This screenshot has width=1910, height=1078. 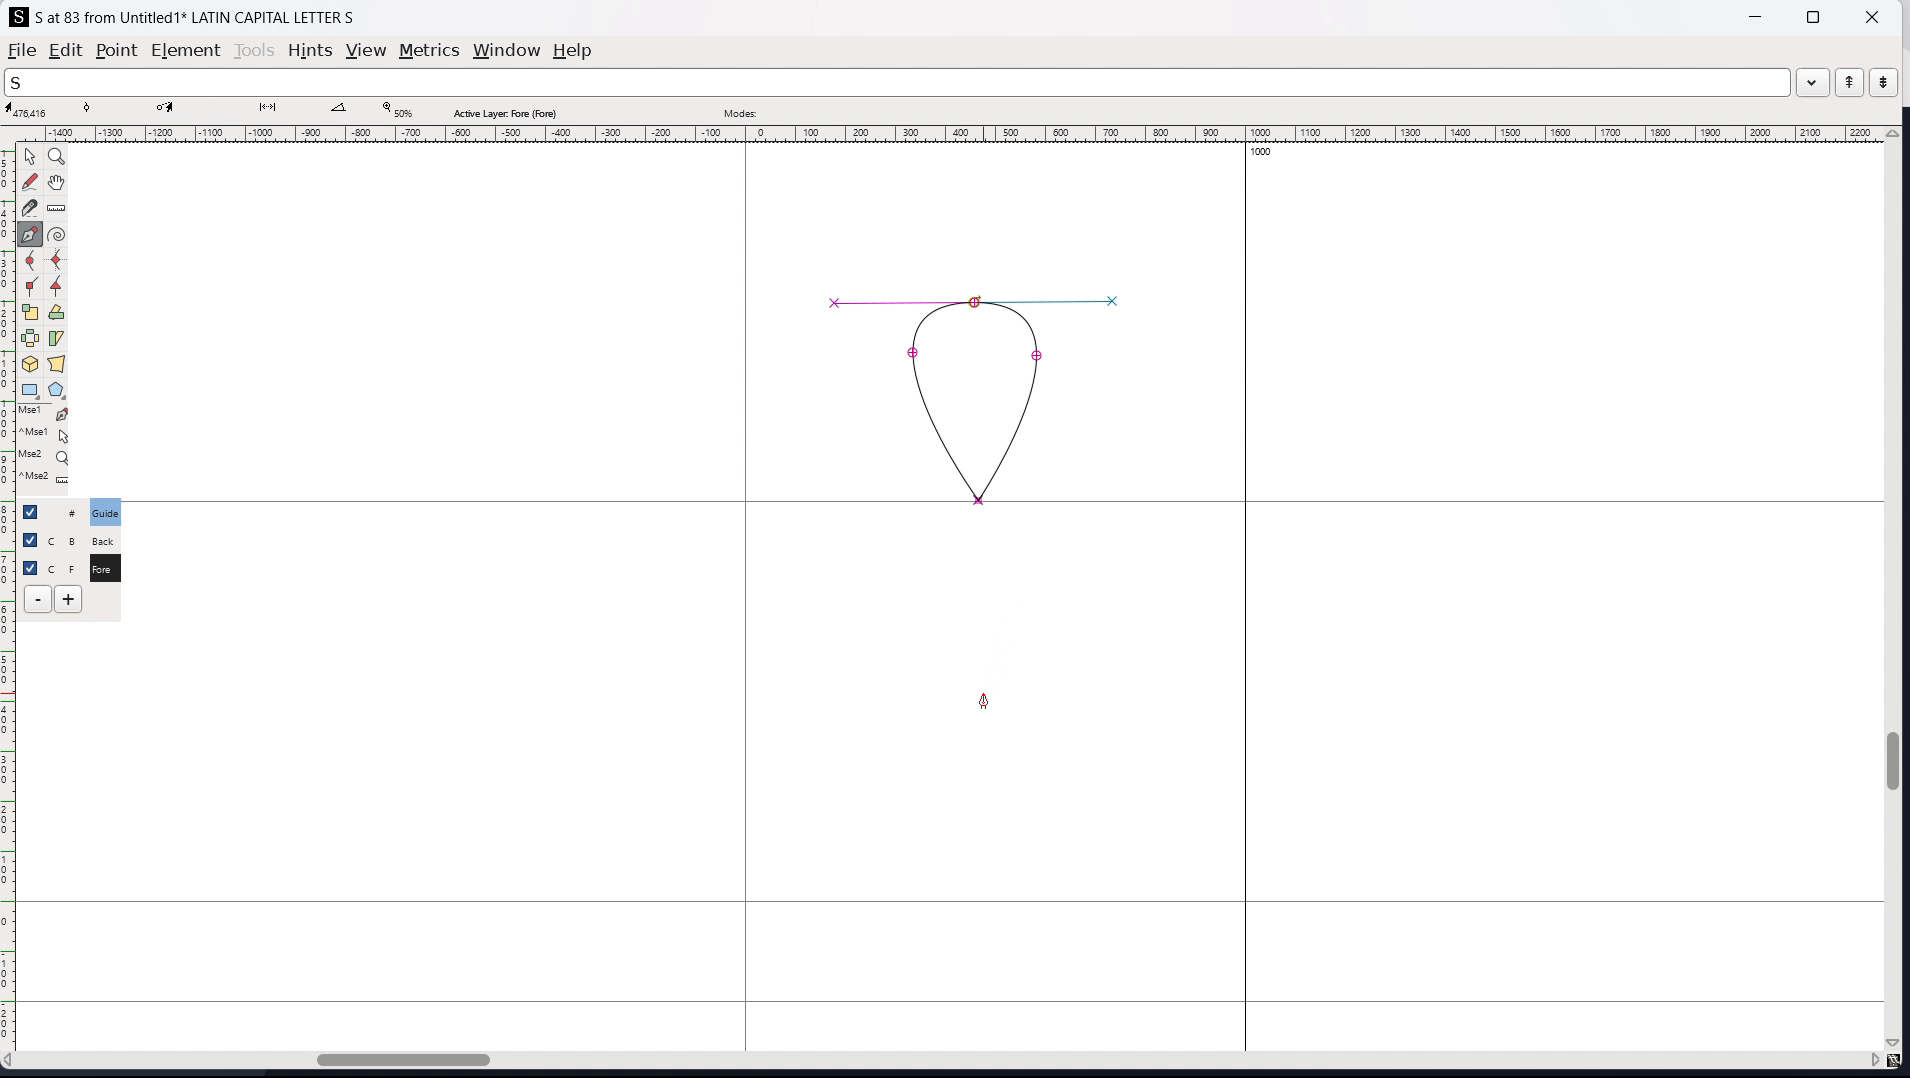 I want to click on next word in the wordlist, so click(x=1883, y=81).